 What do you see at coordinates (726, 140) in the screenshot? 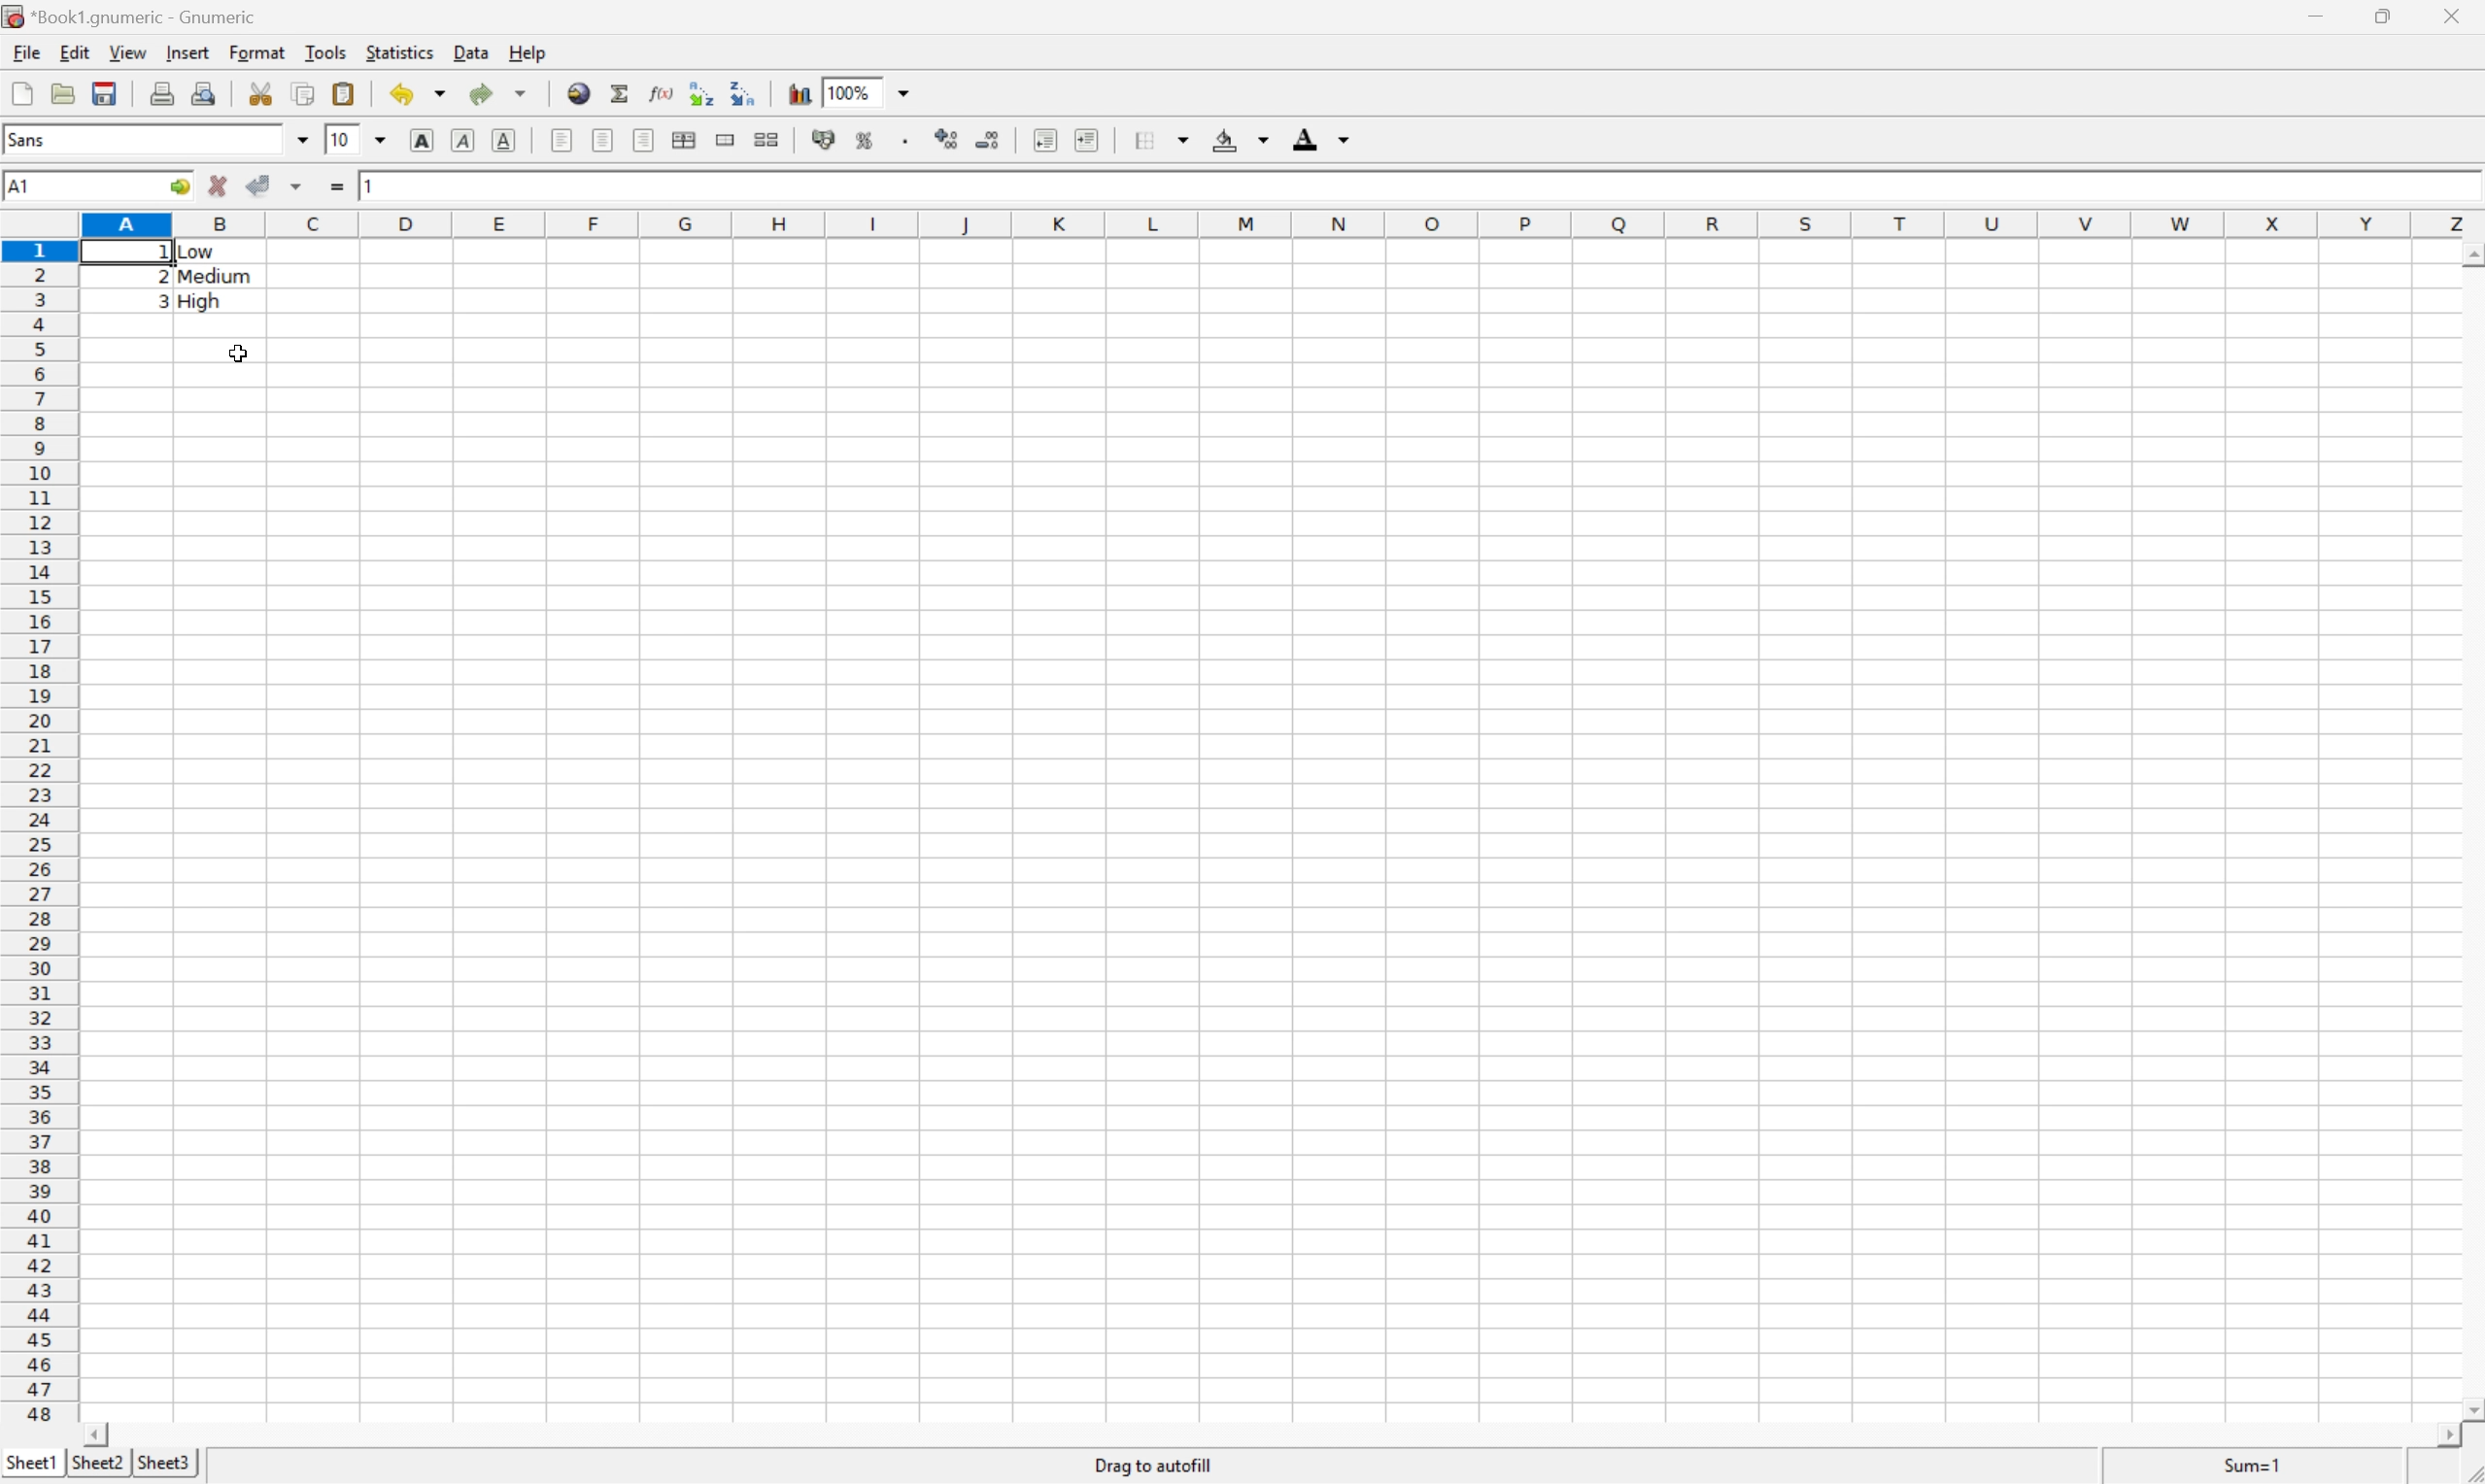
I see `Merge a range of cells` at bounding box center [726, 140].